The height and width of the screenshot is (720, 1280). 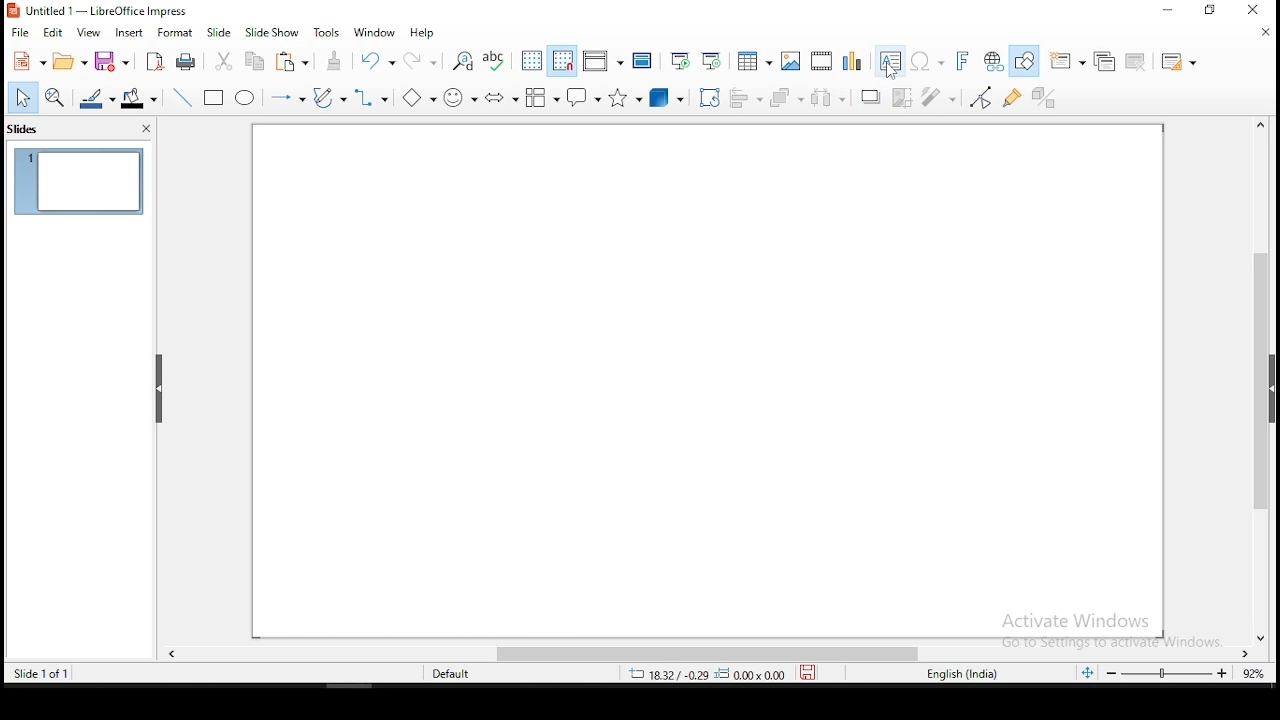 What do you see at coordinates (253, 61) in the screenshot?
I see `copy` at bounding box center [253, 61].